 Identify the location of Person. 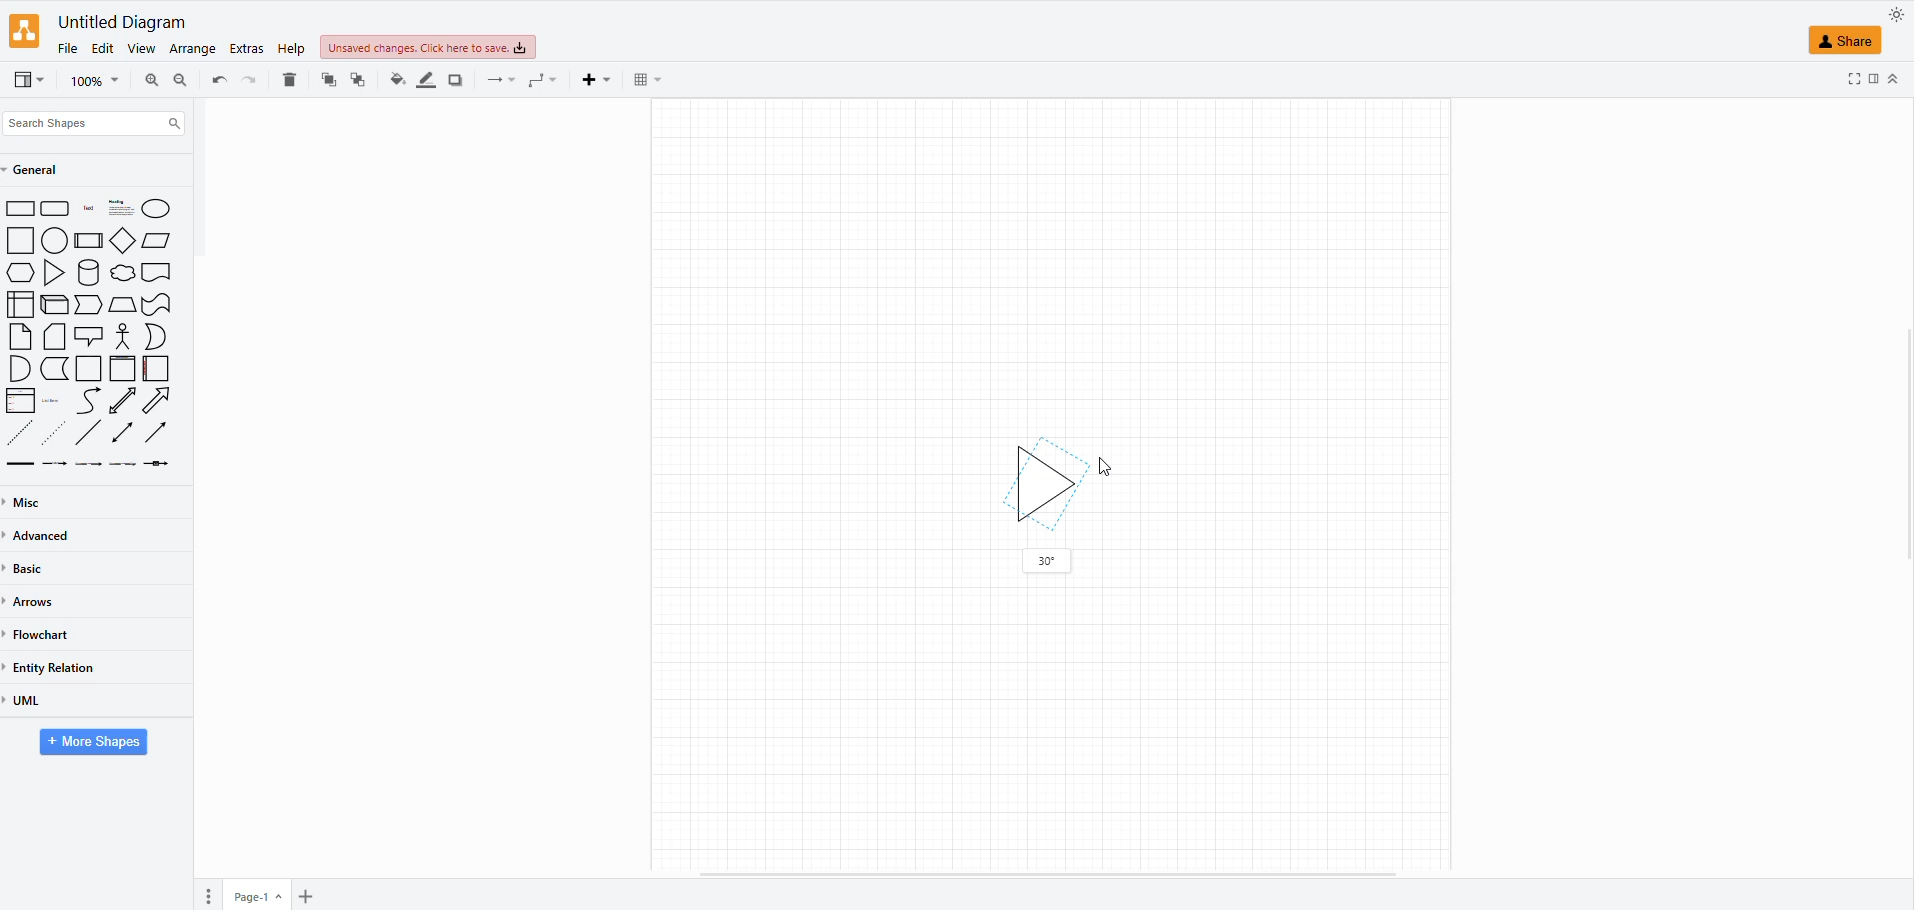
(123, 336).